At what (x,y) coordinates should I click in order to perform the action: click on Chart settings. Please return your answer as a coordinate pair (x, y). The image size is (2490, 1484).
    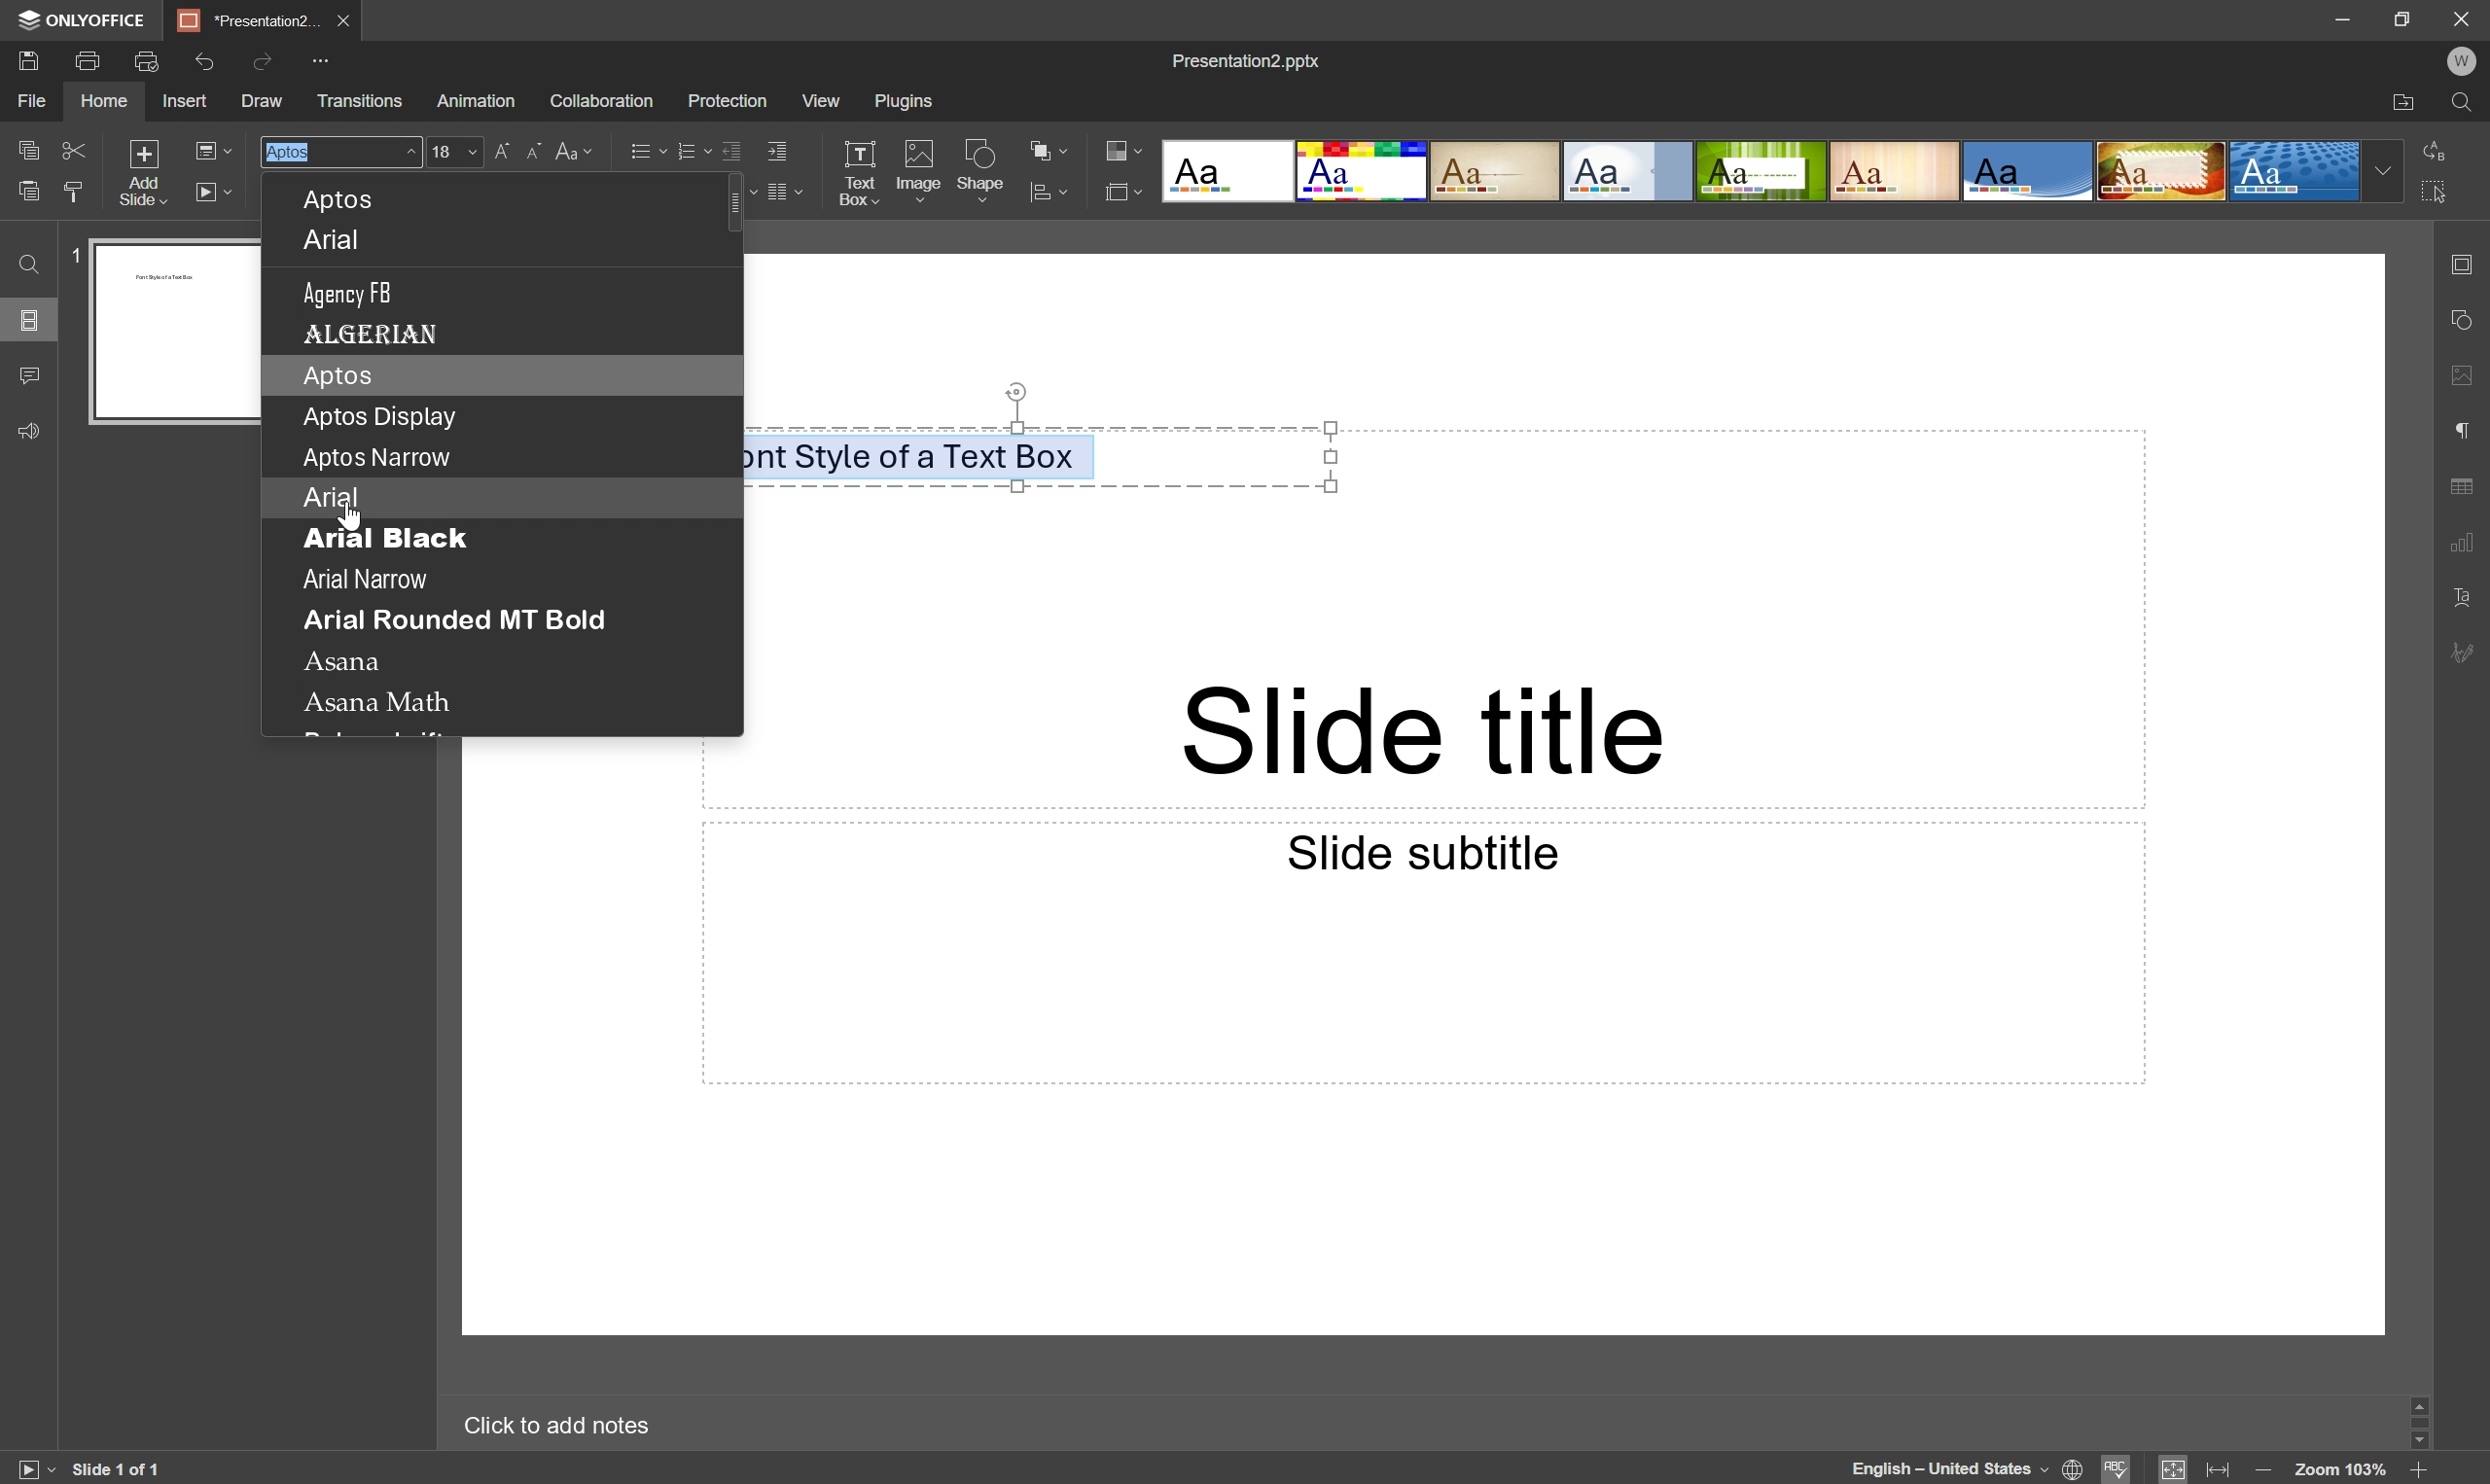
    Looking at the image, I should click on (2470, 546).